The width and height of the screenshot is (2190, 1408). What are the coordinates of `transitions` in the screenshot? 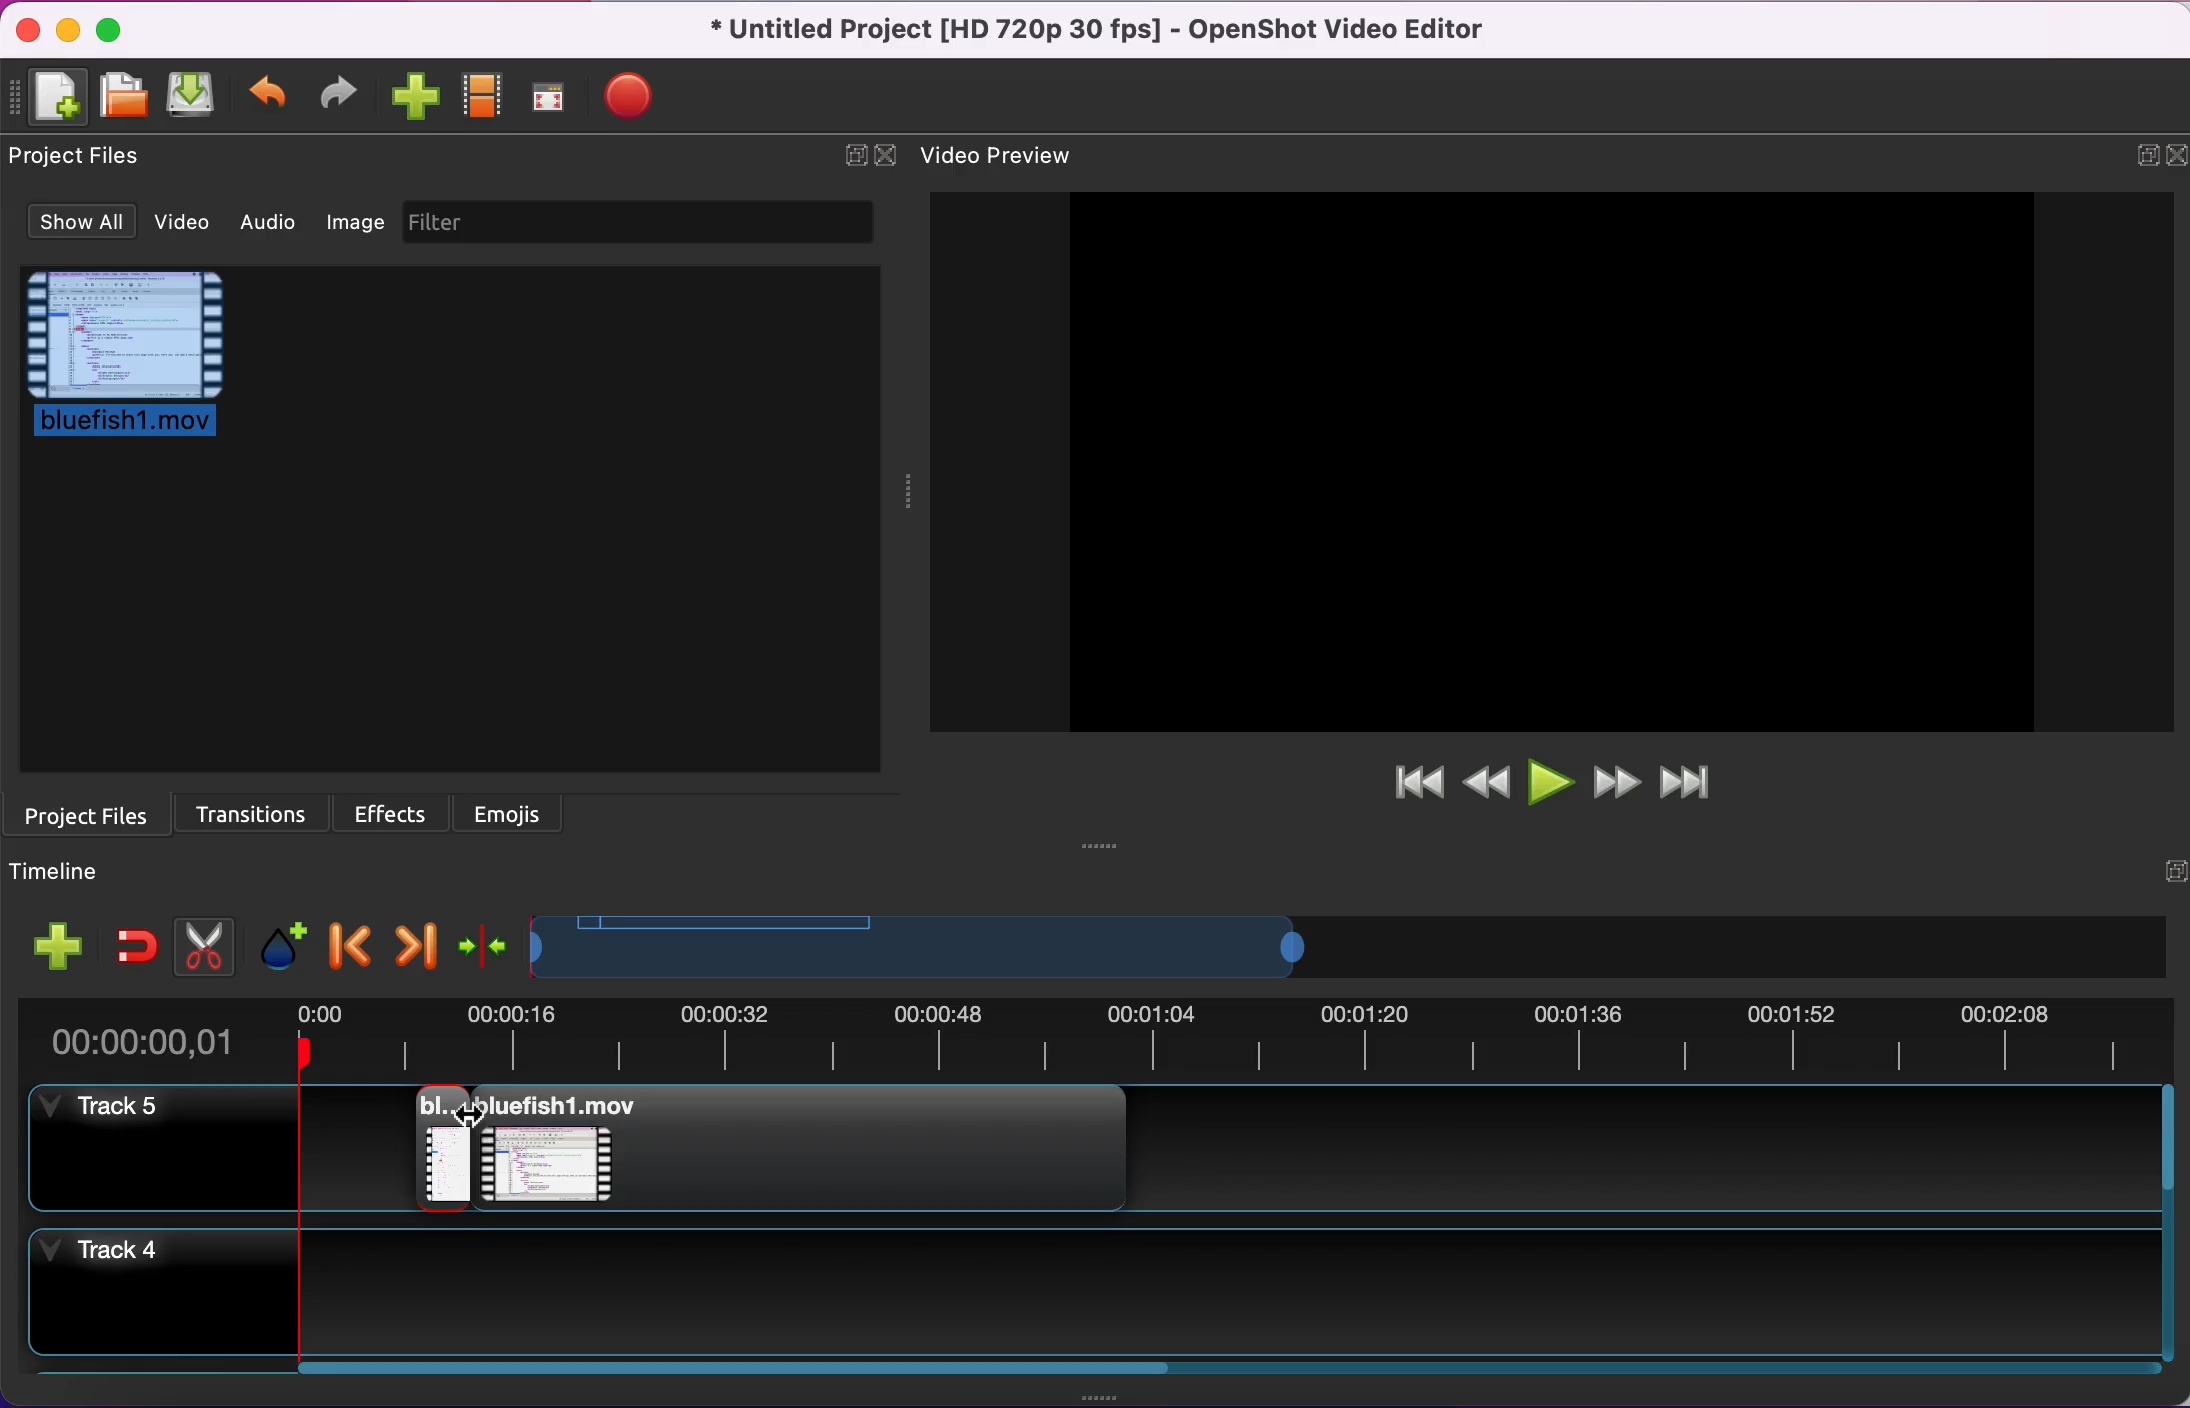 It's located at (249, 812).